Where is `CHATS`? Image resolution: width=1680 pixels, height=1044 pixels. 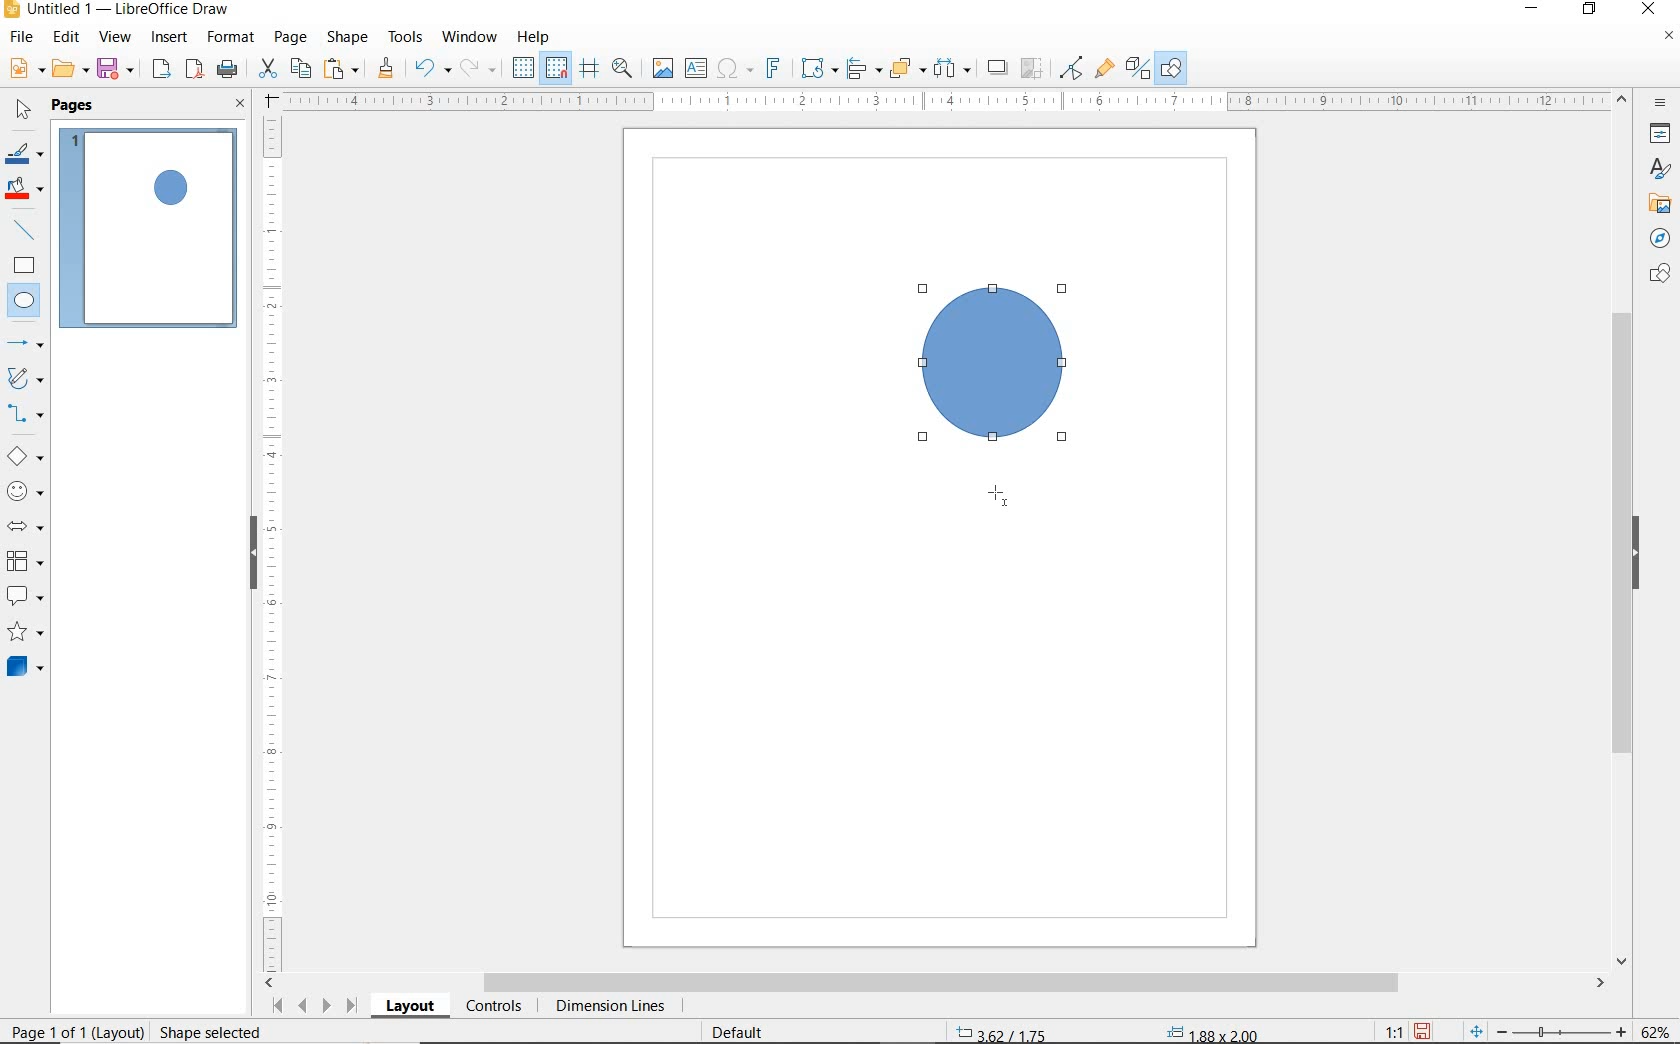
CHATS is located at coordinates (1656, 283).